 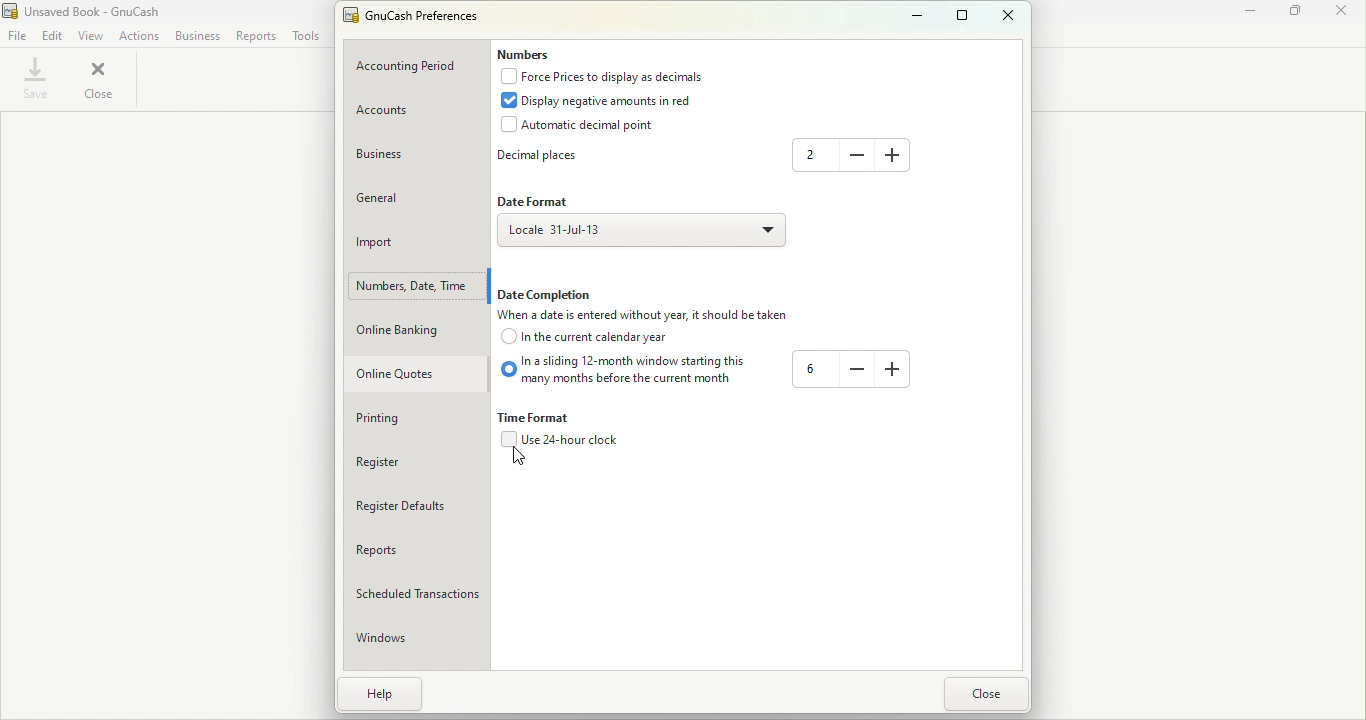 I want to click on Unsaved Book - GnuCash, so click(x=82, y=11).